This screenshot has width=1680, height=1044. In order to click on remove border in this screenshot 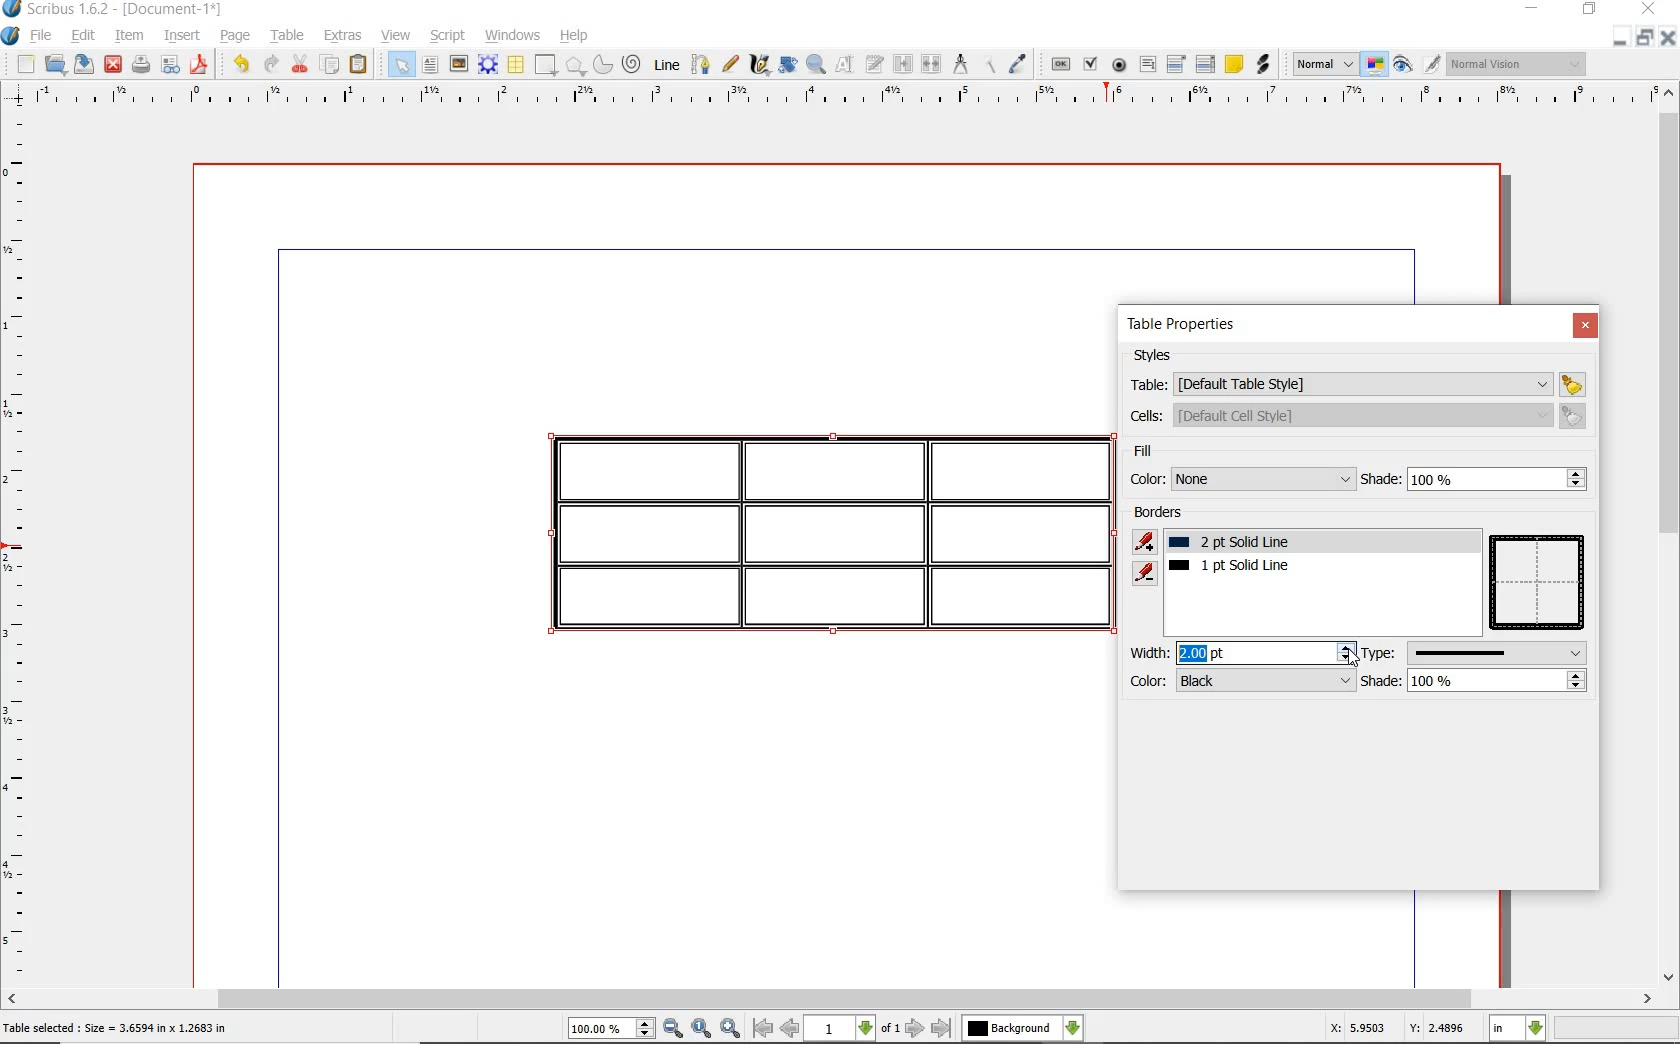, I will do `click(1147, 574)`.